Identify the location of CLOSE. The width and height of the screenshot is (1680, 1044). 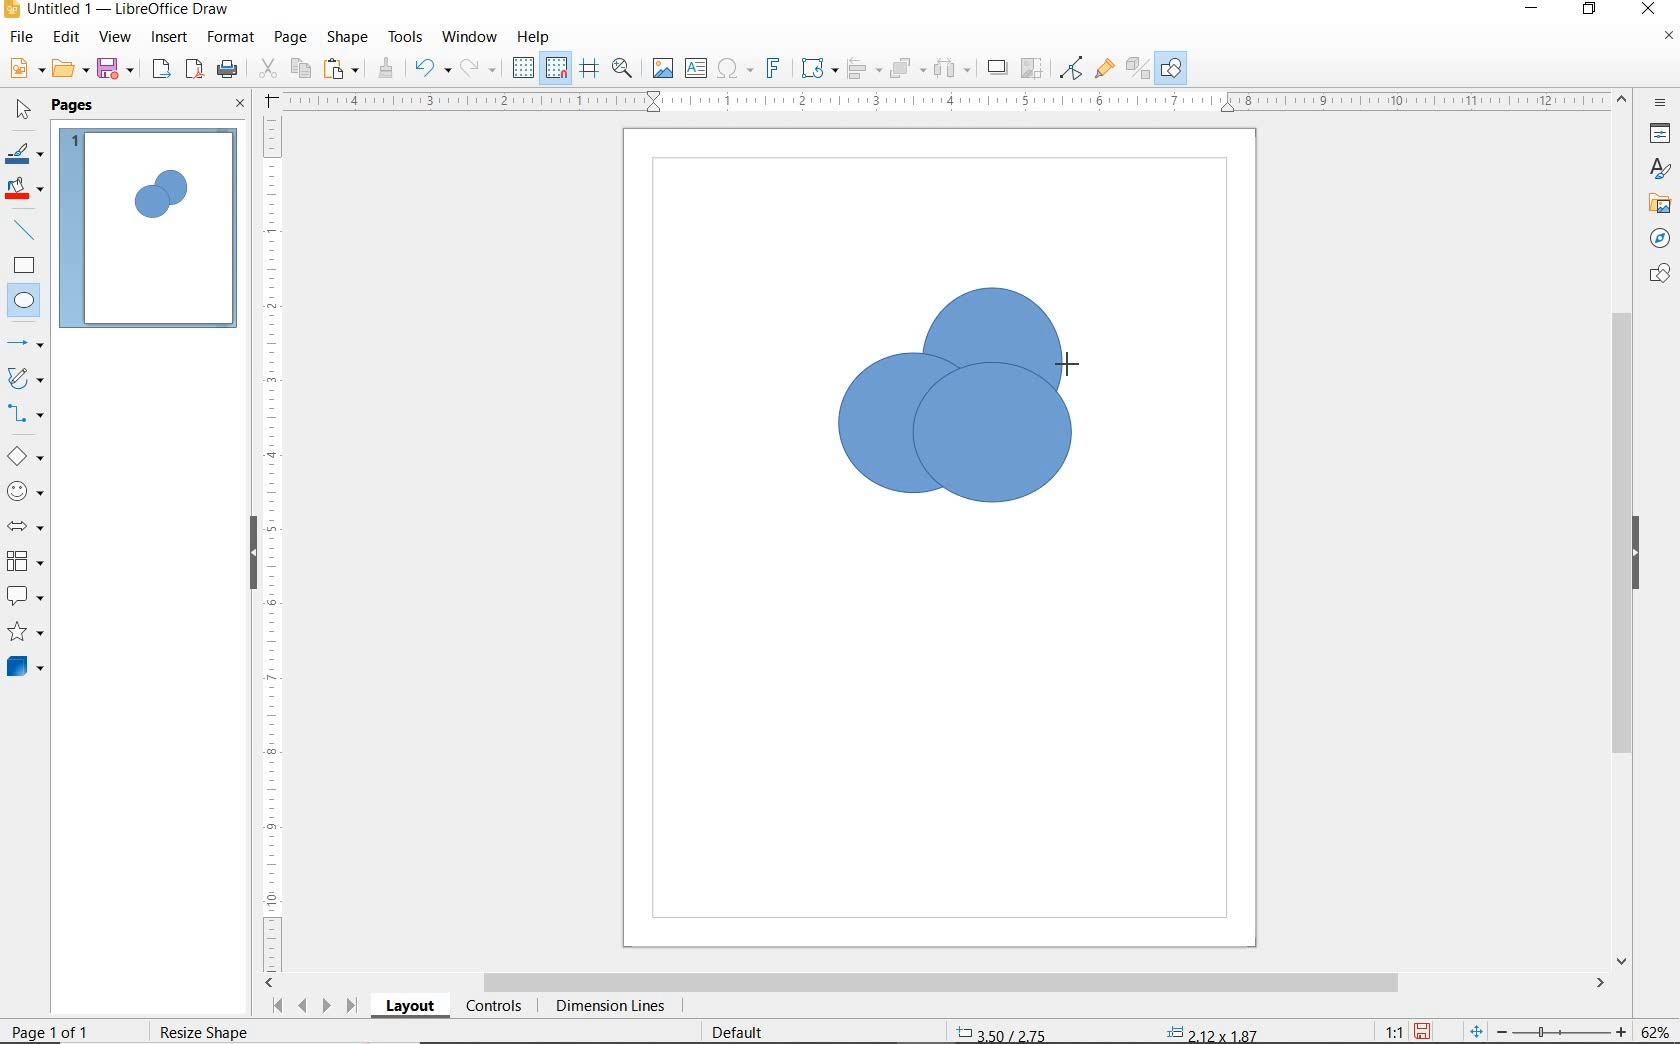
(240, 105).